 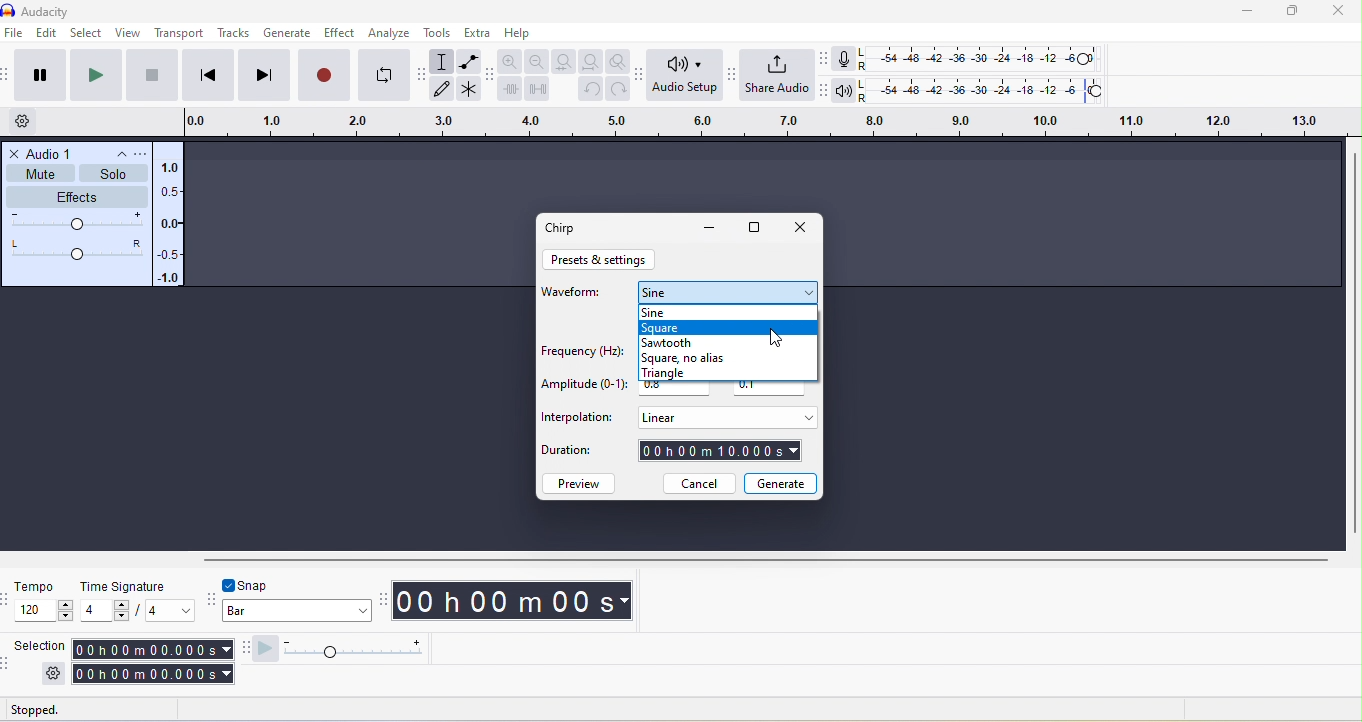 What do you see at coordinates (709, 229) in the screenshot?
I see `minimize` at bounding box center [709, 229].